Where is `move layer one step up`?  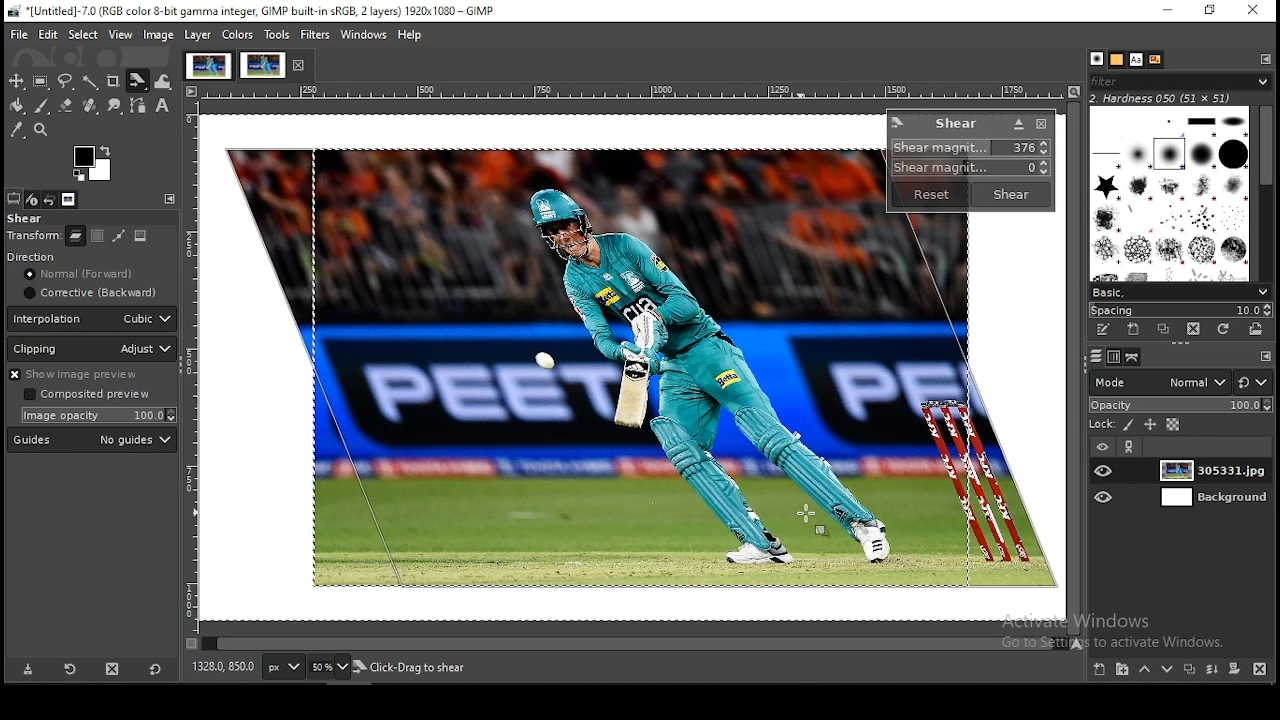
move layer one step up is located at coordinates (1143, 669).